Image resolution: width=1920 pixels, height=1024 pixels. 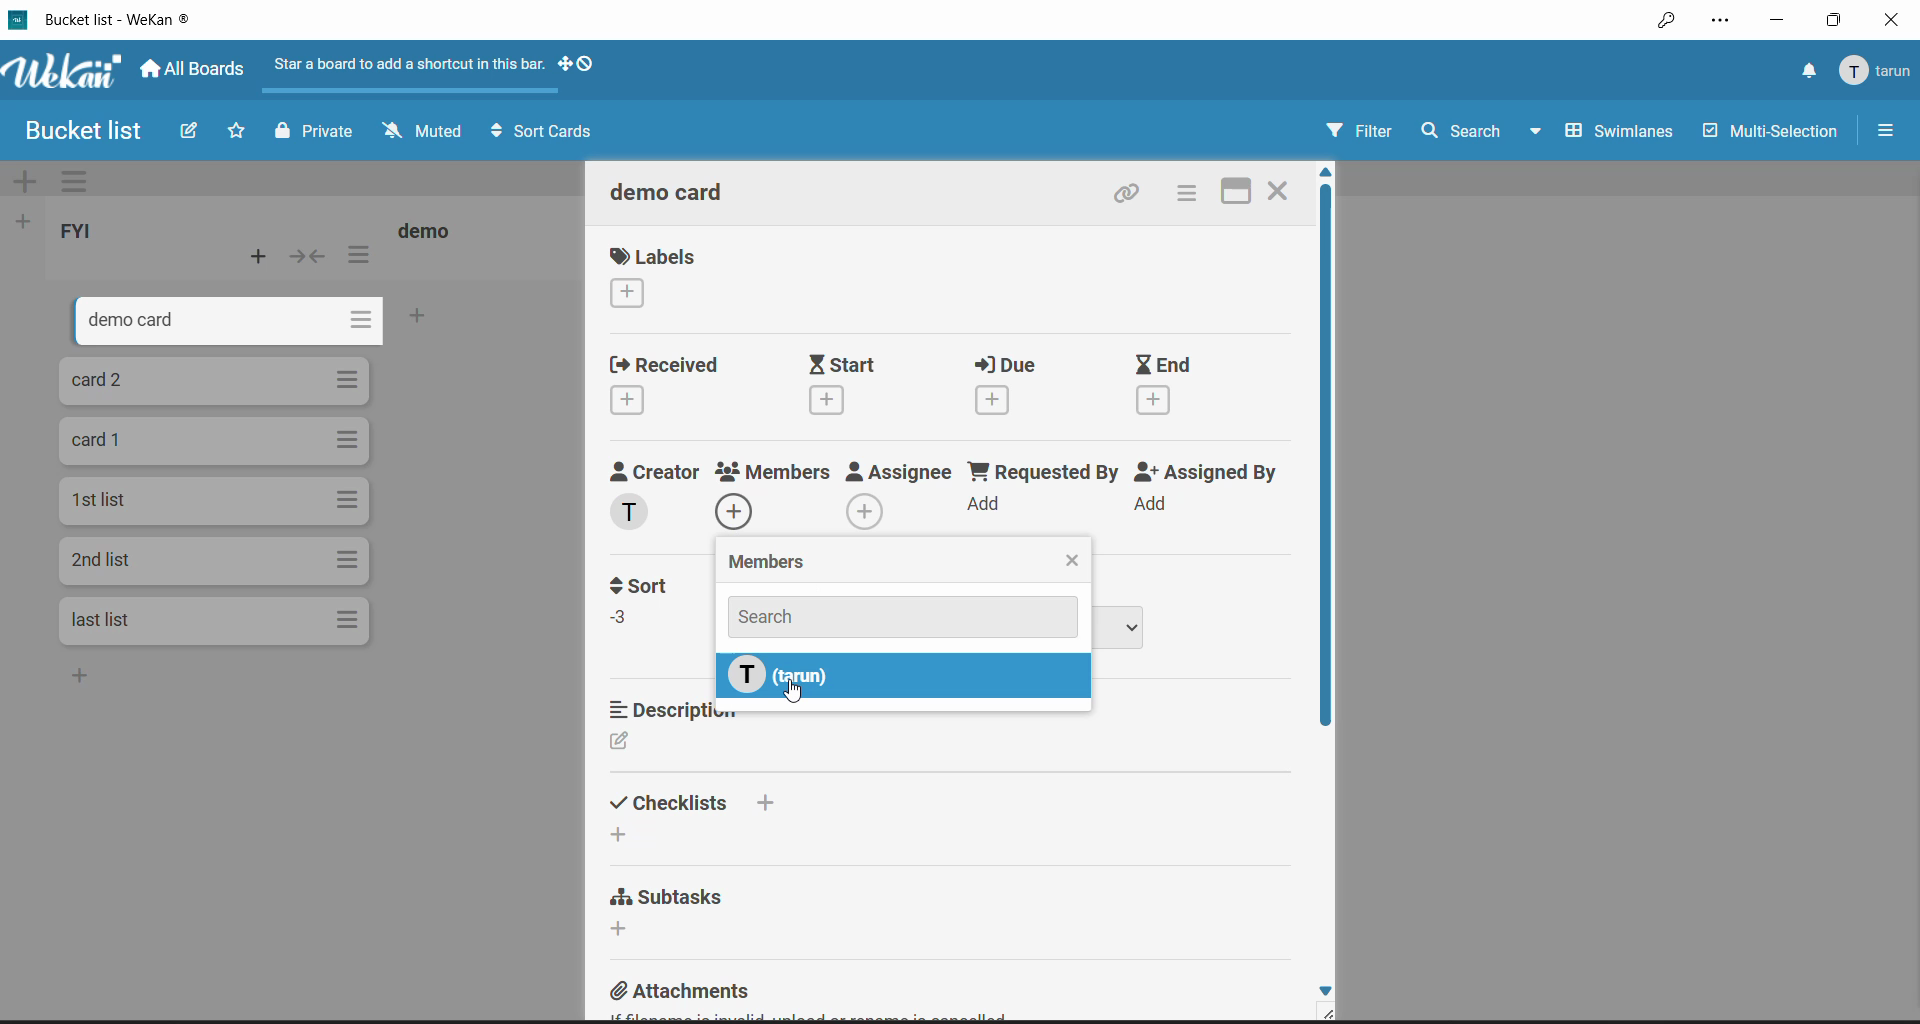 What do you see at coordinates (1770, 131) in the screenshot?
I see `multi selection` at bounding box center [1770, 131].